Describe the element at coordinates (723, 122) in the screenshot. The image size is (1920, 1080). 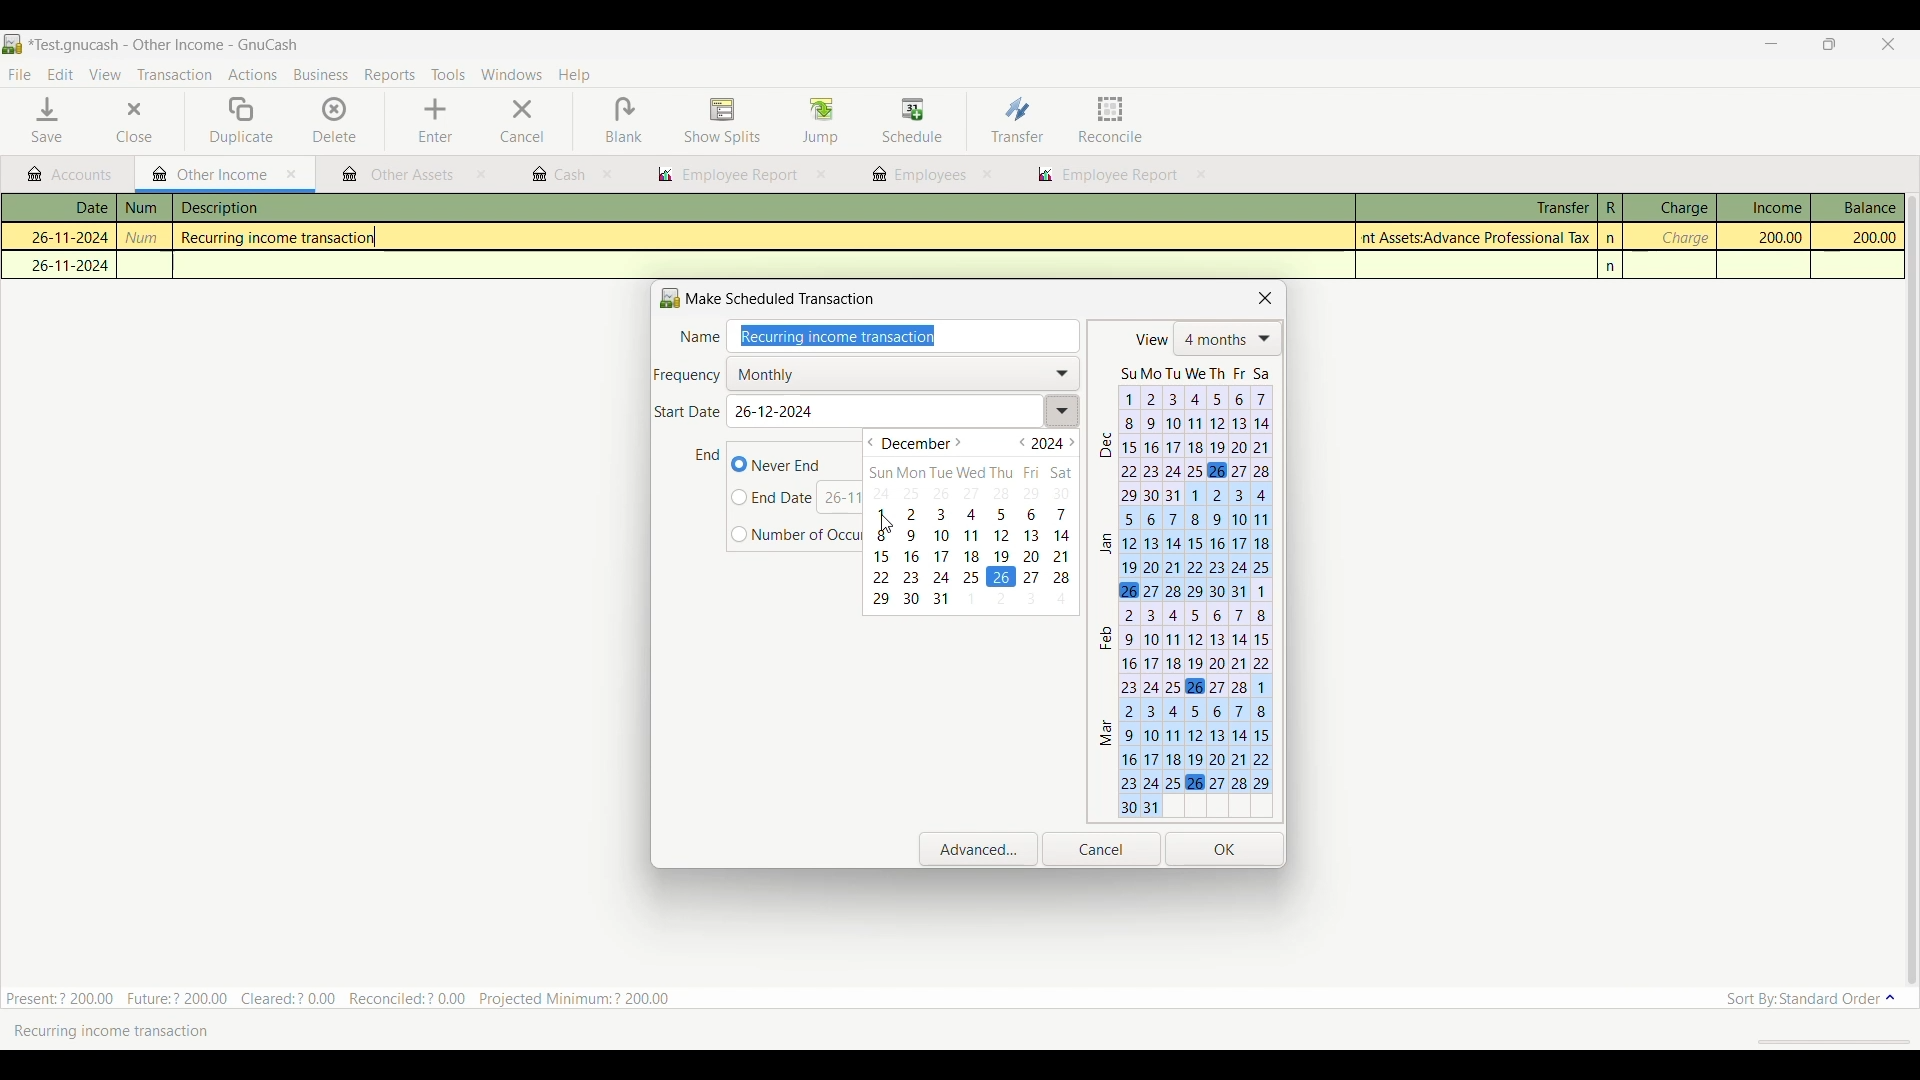
I see `Show splits` at that location.